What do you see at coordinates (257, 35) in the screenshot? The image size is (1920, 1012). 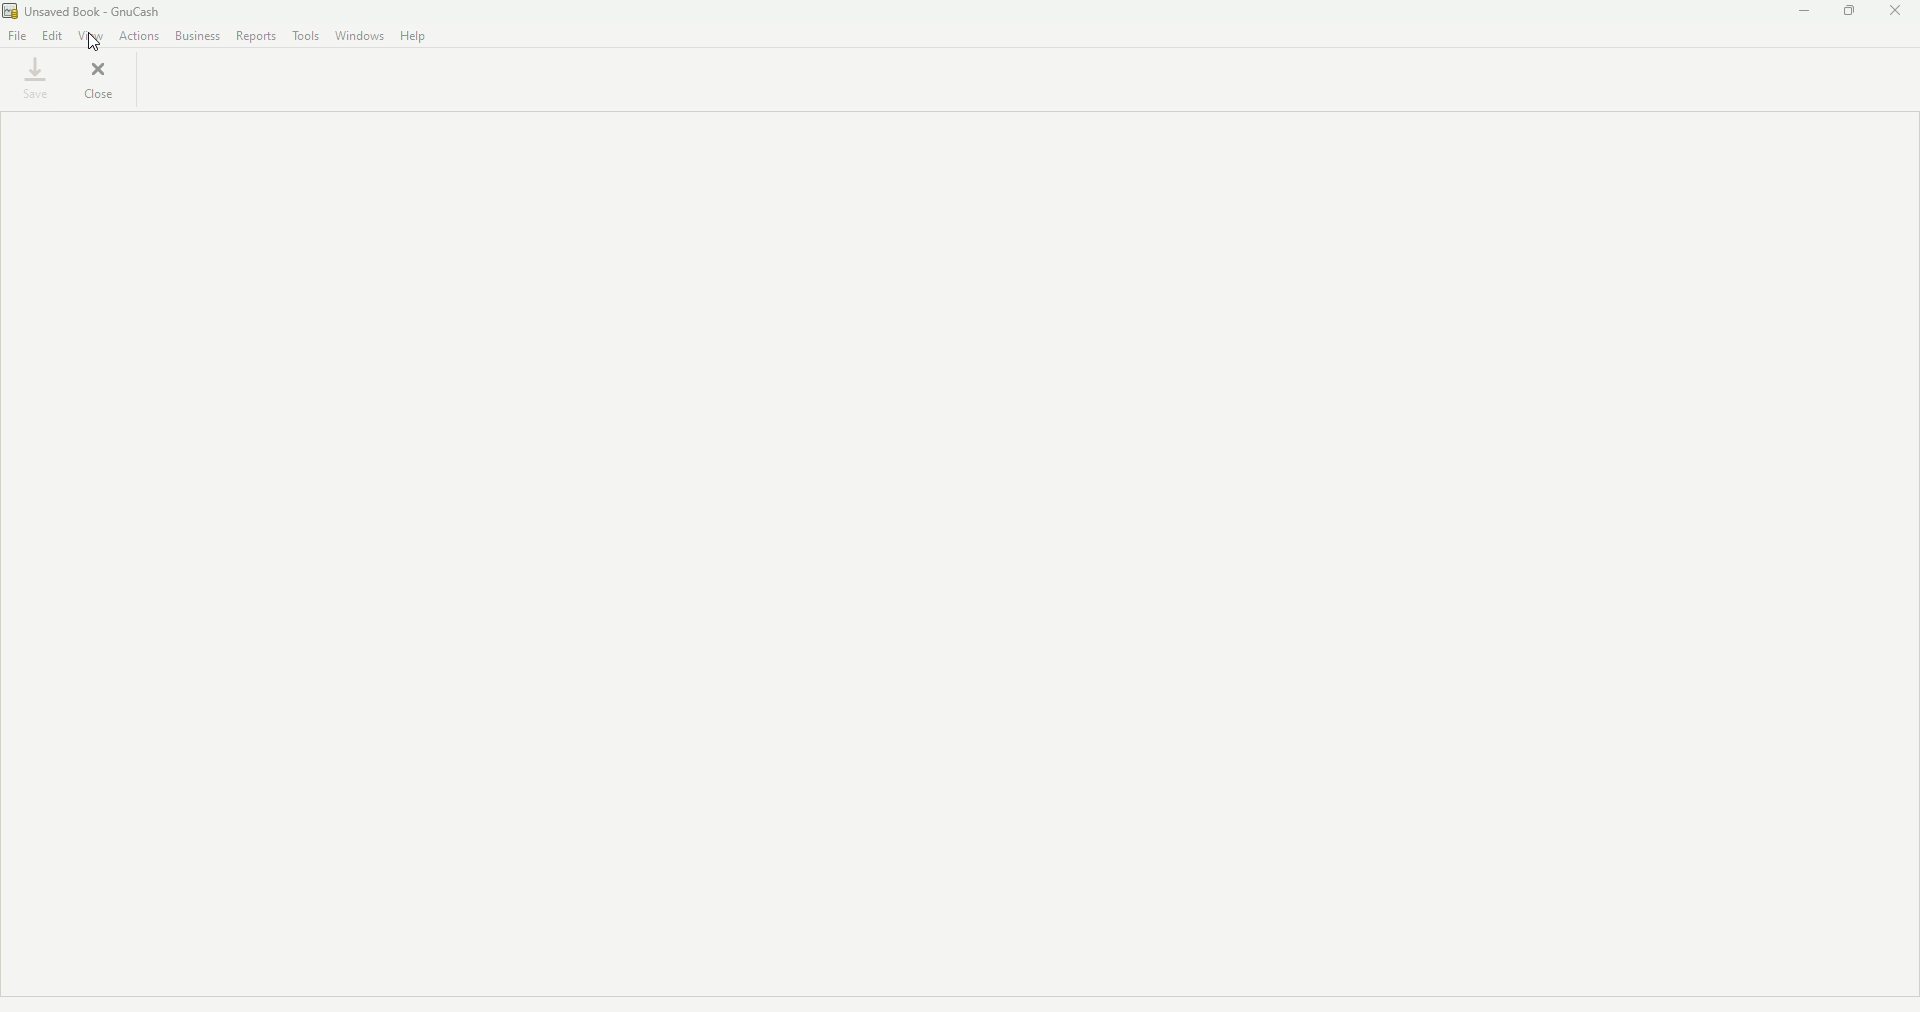 I see `Reports` at bounding box center [257, 35].